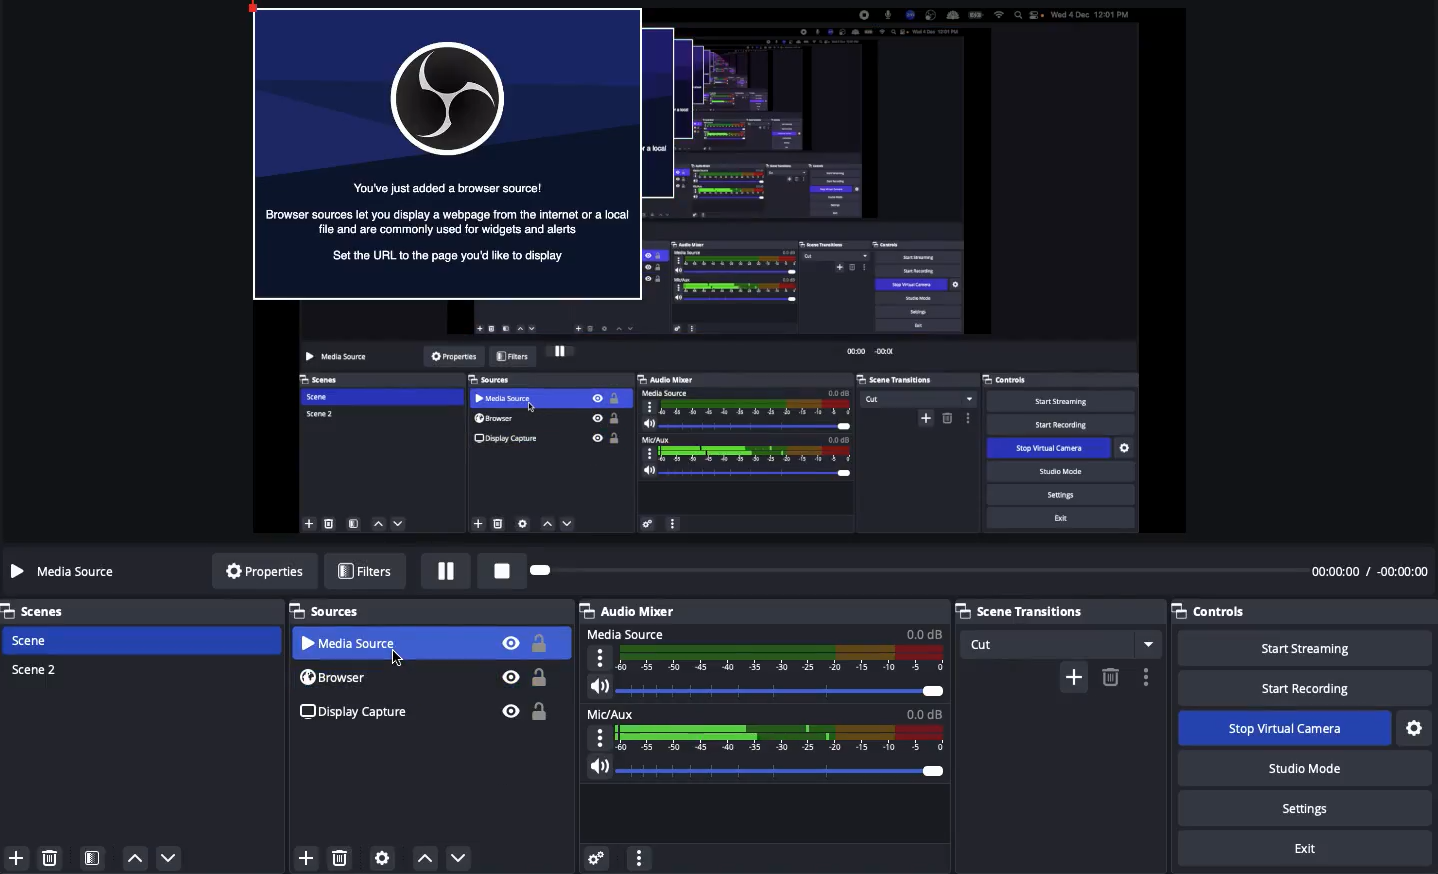 The image size is (1438, 874). I want to click on Scene transition, so click(1058, 609).